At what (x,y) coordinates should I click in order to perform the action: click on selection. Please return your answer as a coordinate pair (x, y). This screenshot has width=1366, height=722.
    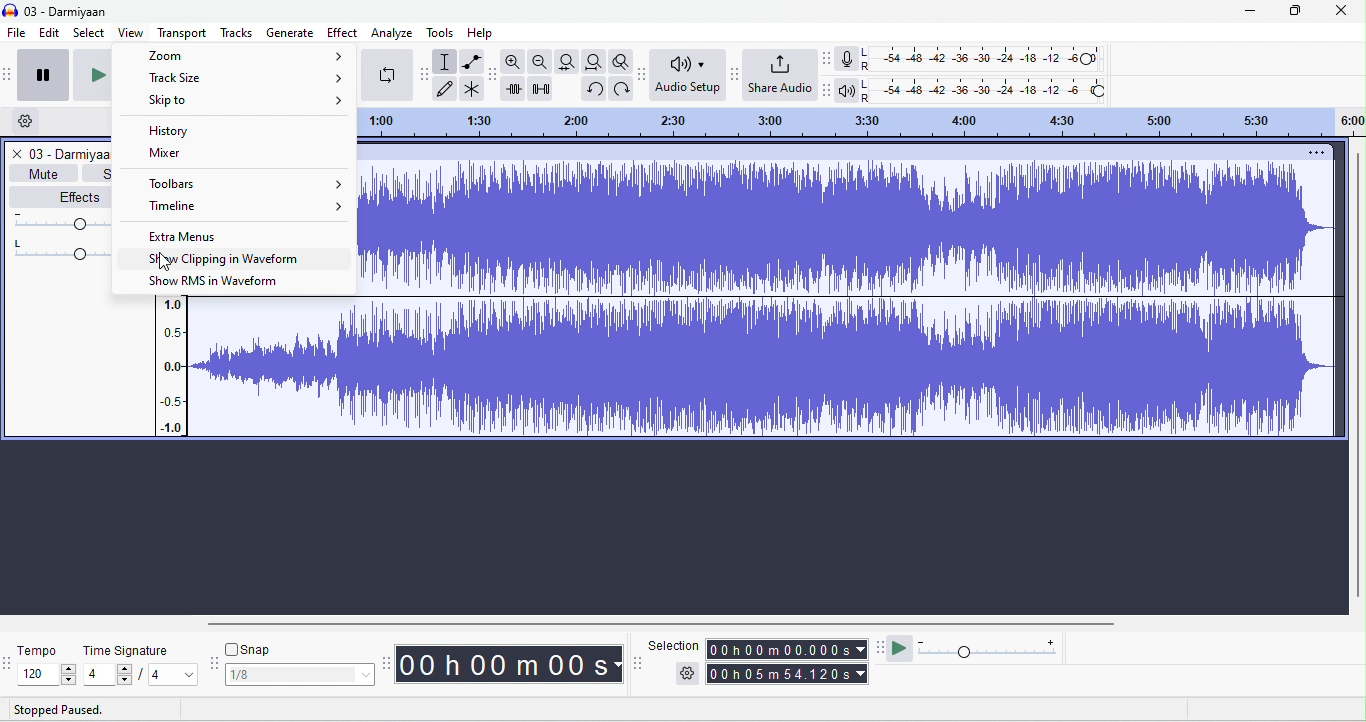
    Looking at the image, I should click on (446, 60).